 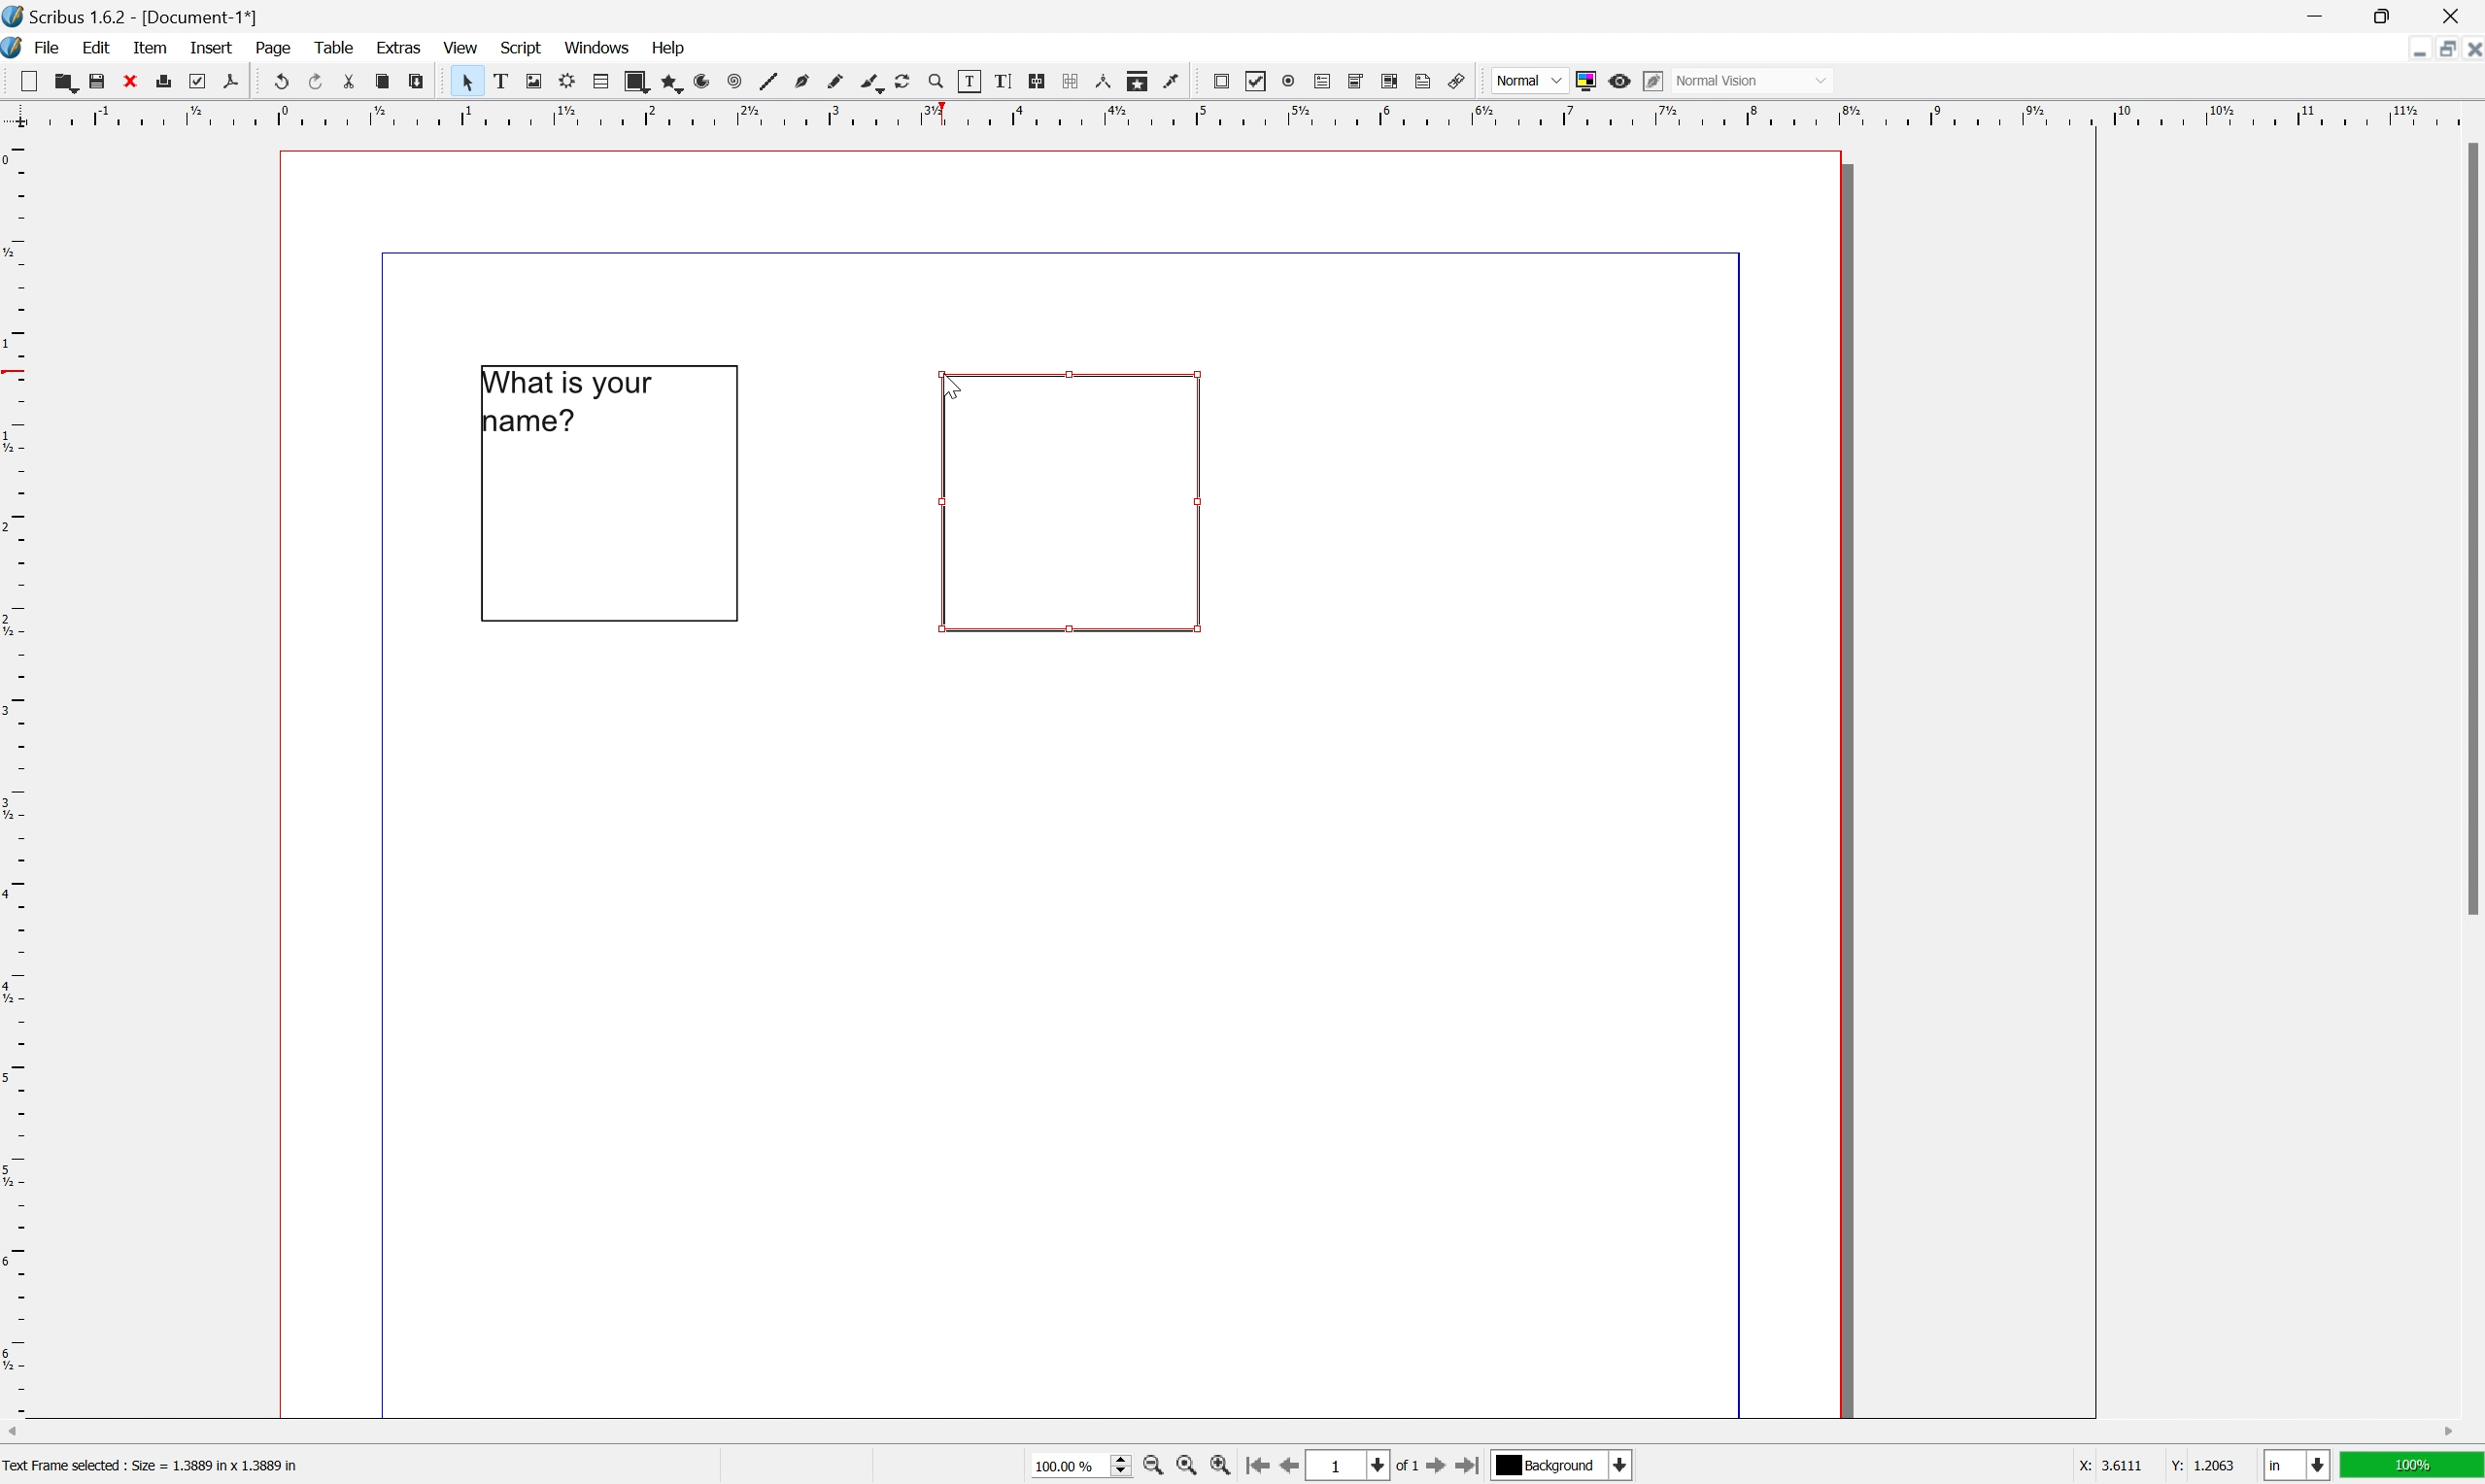 I want to click on page, so click(x=275, y=48).